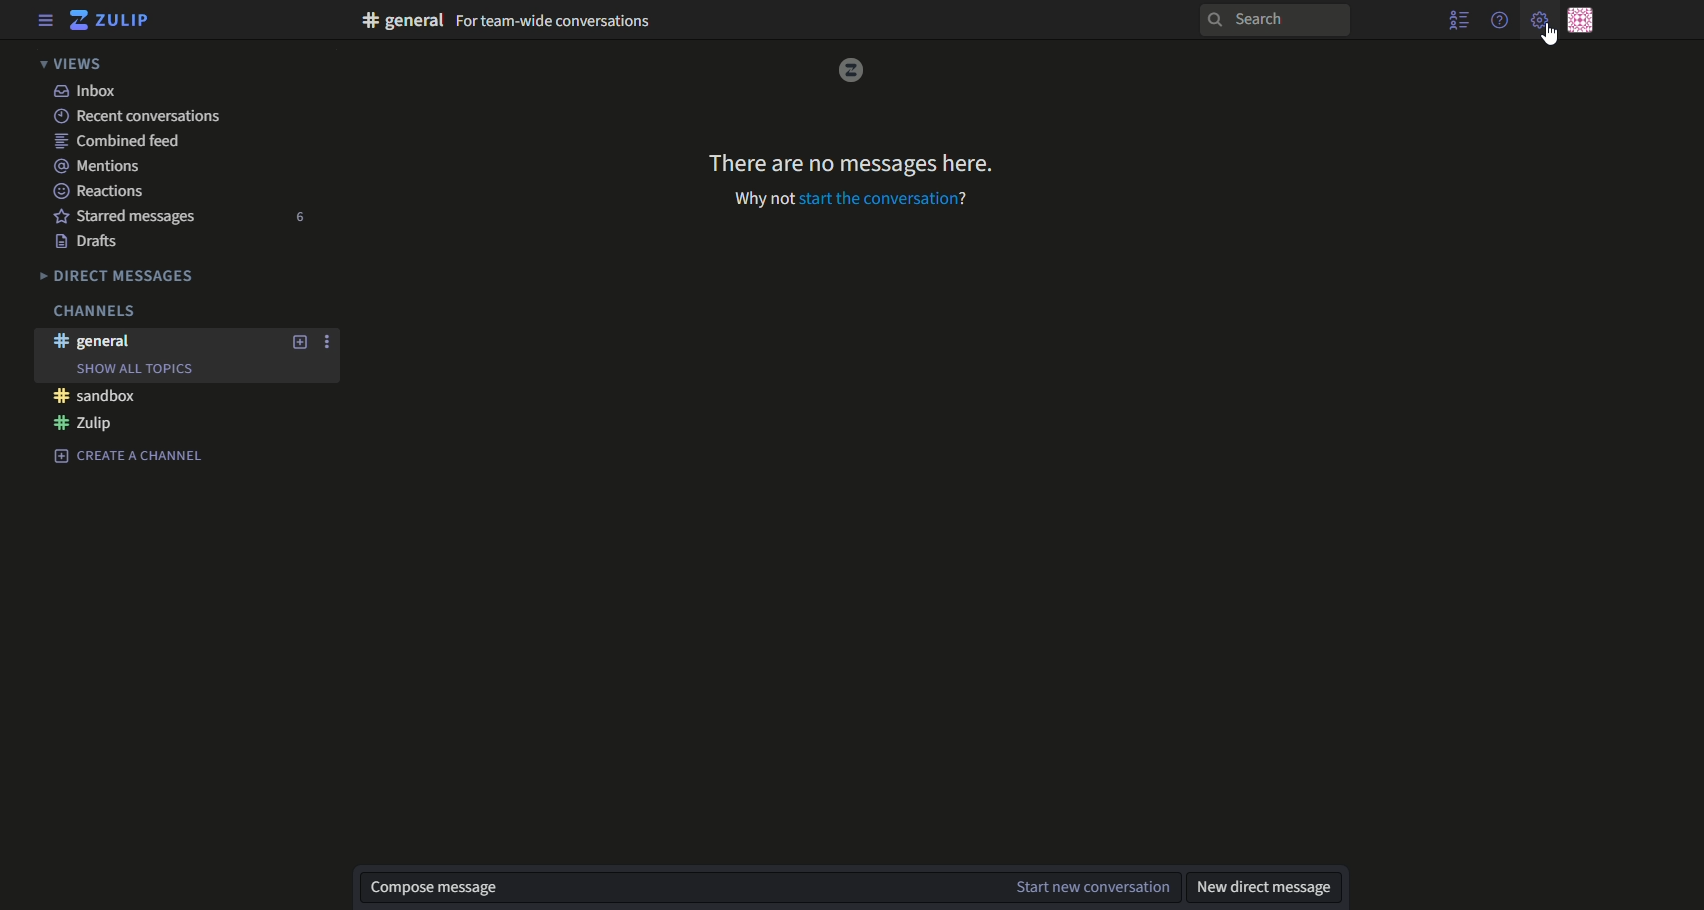 The image size is (1704, 910). I want to click on combined feed, so click(122, 140).